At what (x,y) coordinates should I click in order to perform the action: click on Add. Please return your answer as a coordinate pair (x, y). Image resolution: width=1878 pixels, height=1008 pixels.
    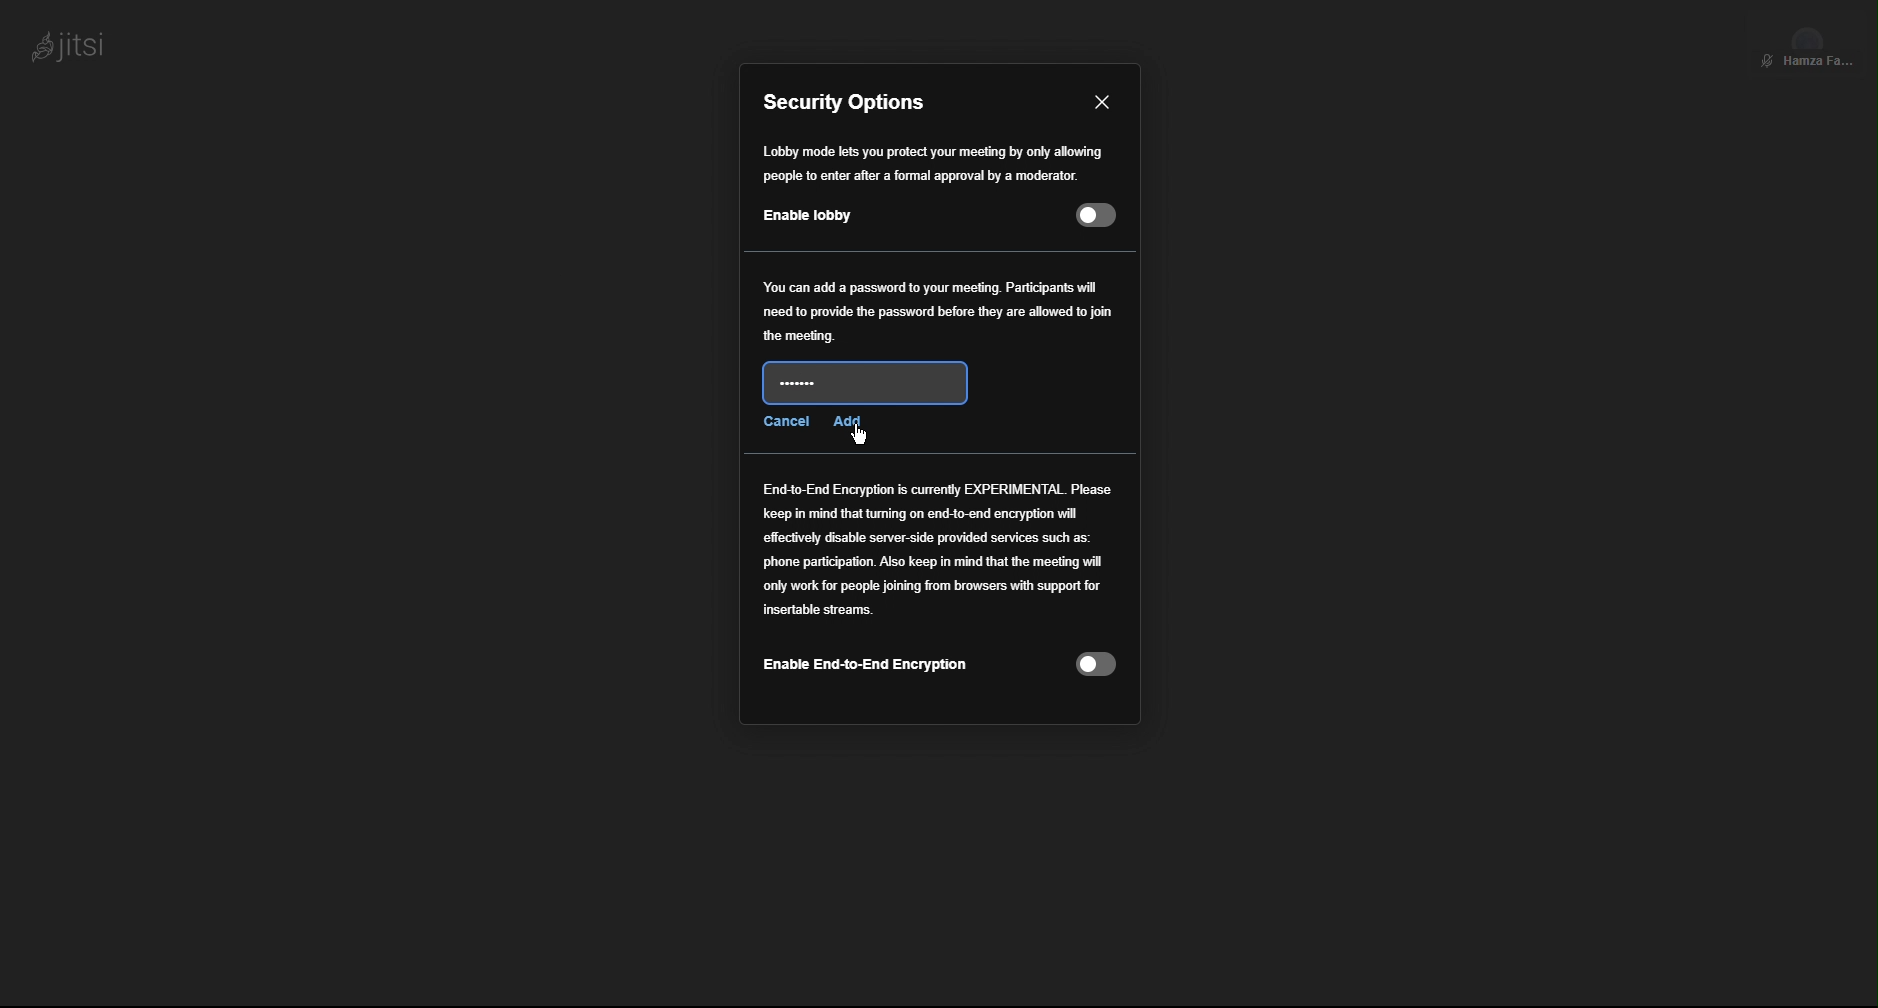
    Looking at the image, I should click on (849, 422).